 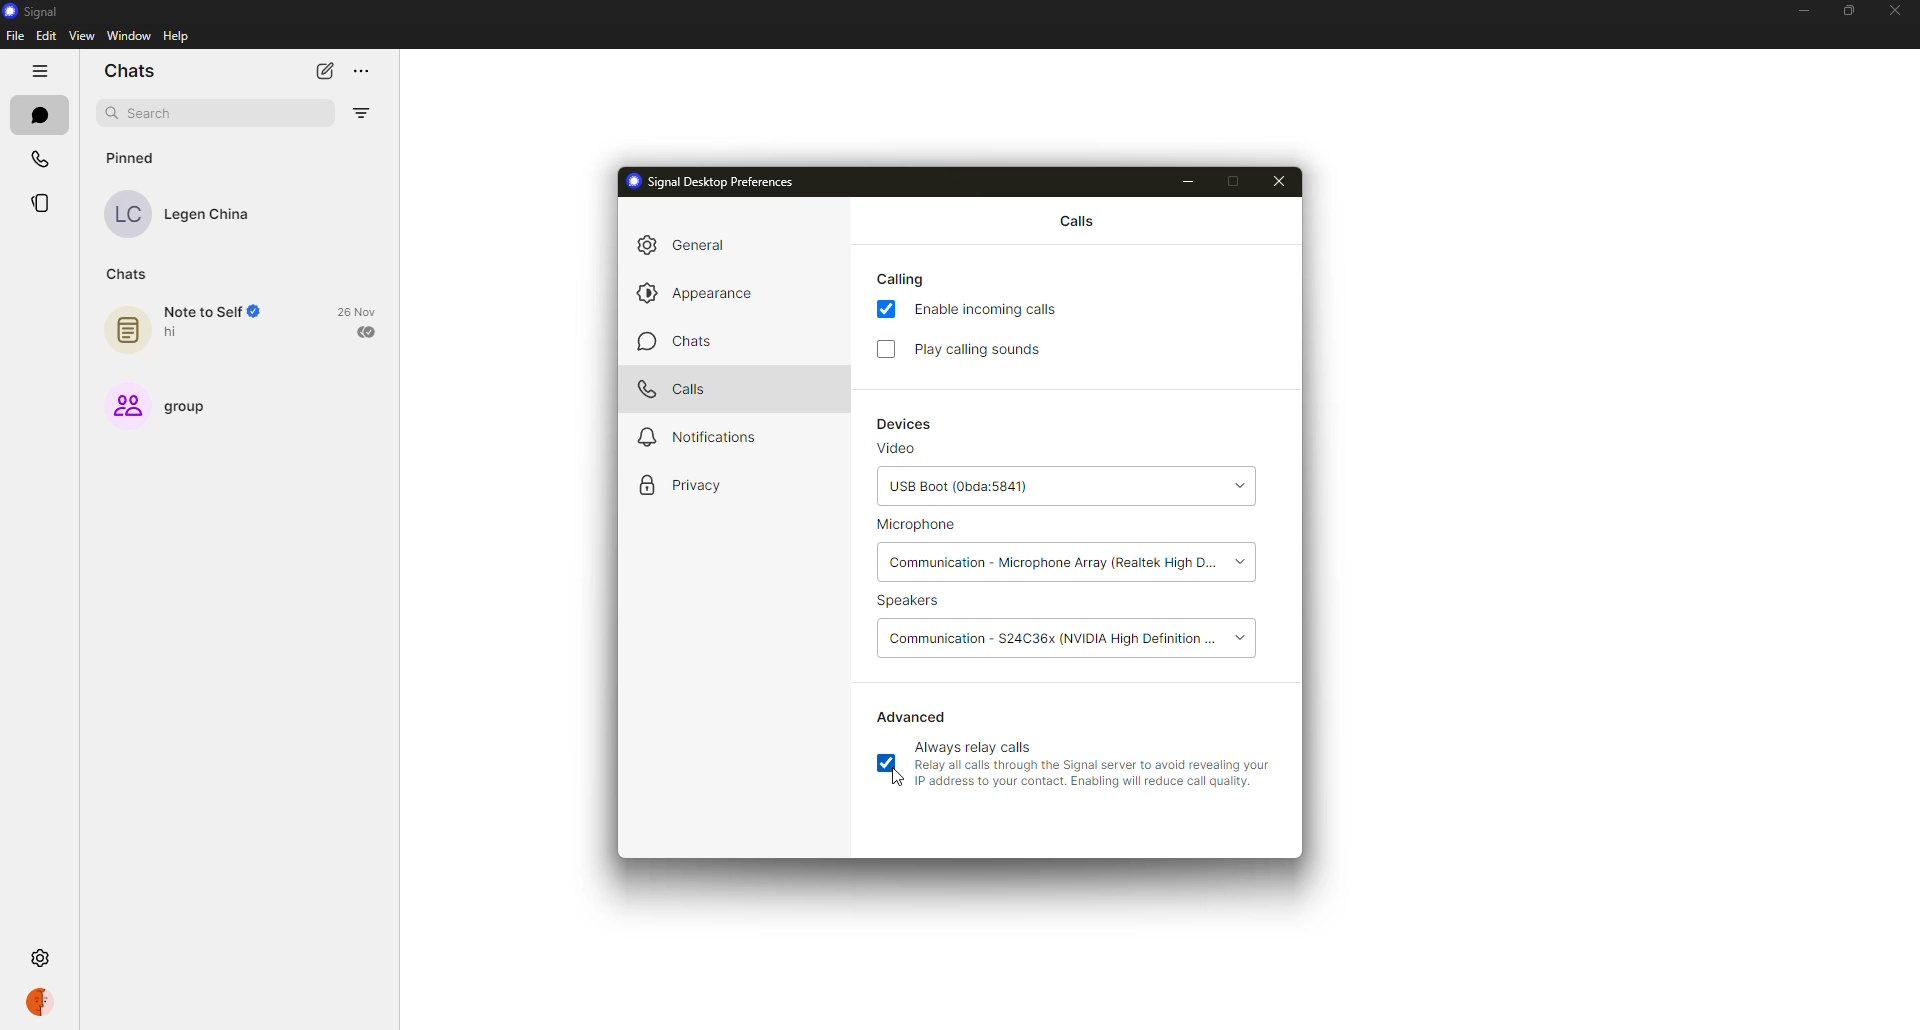 I want to click on file, so click(x=14, y=35).